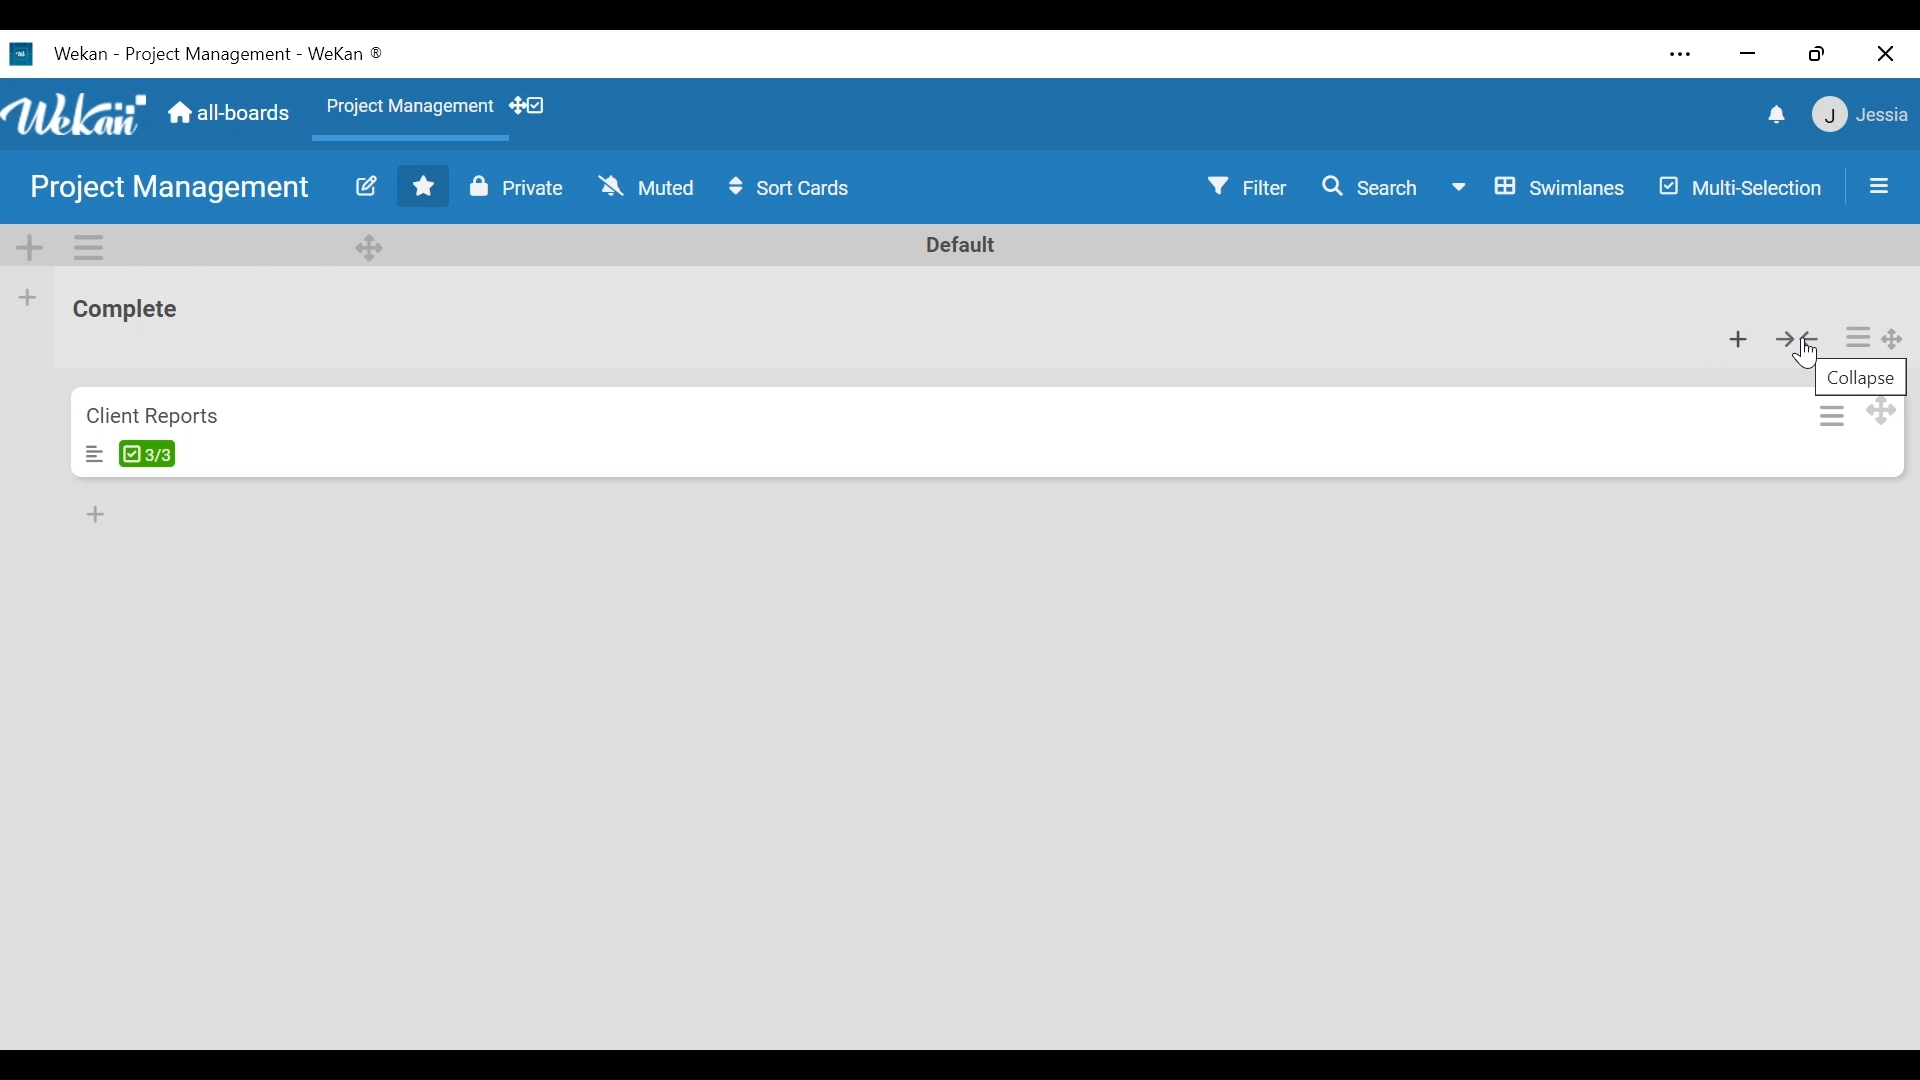 This screenshot has width=1920, height=1080. What do you see at coordinates (373, 245) in the screenshot?
I see `Desktop drag handle` at bounding box center [373, 245].